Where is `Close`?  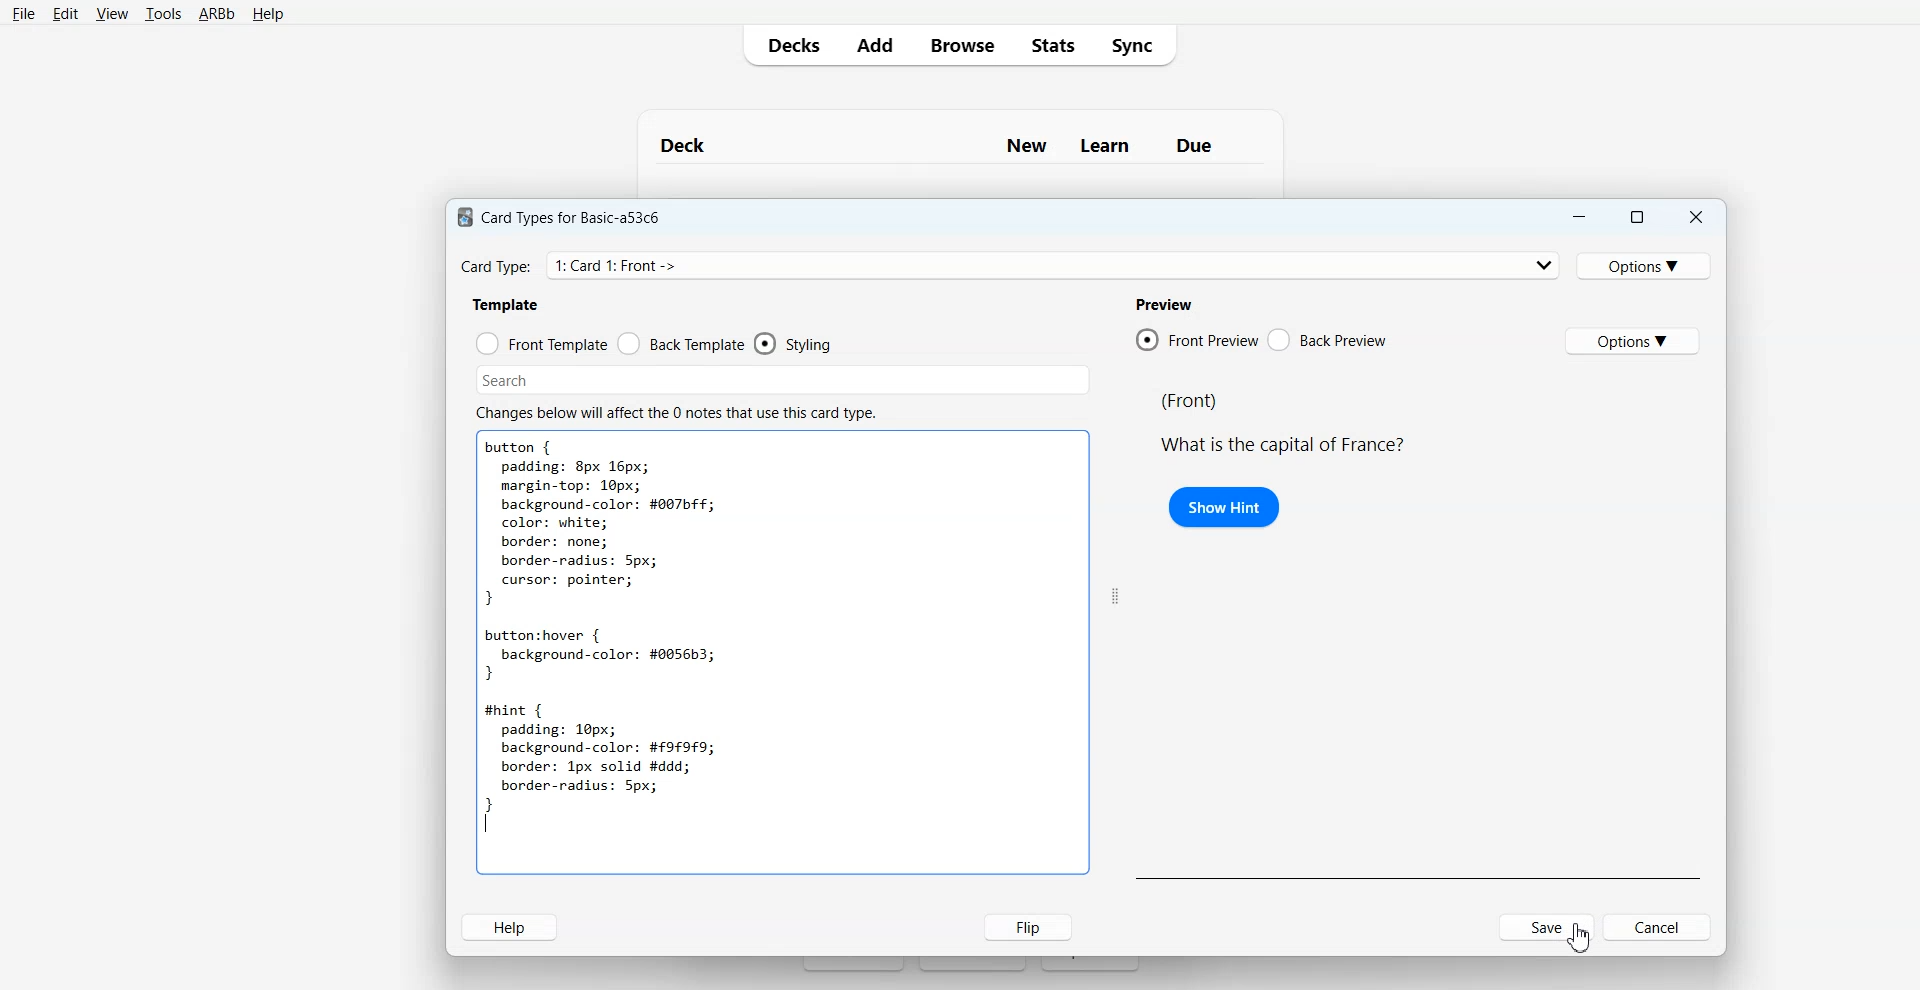 Close is located at coordinates (1695, 218).